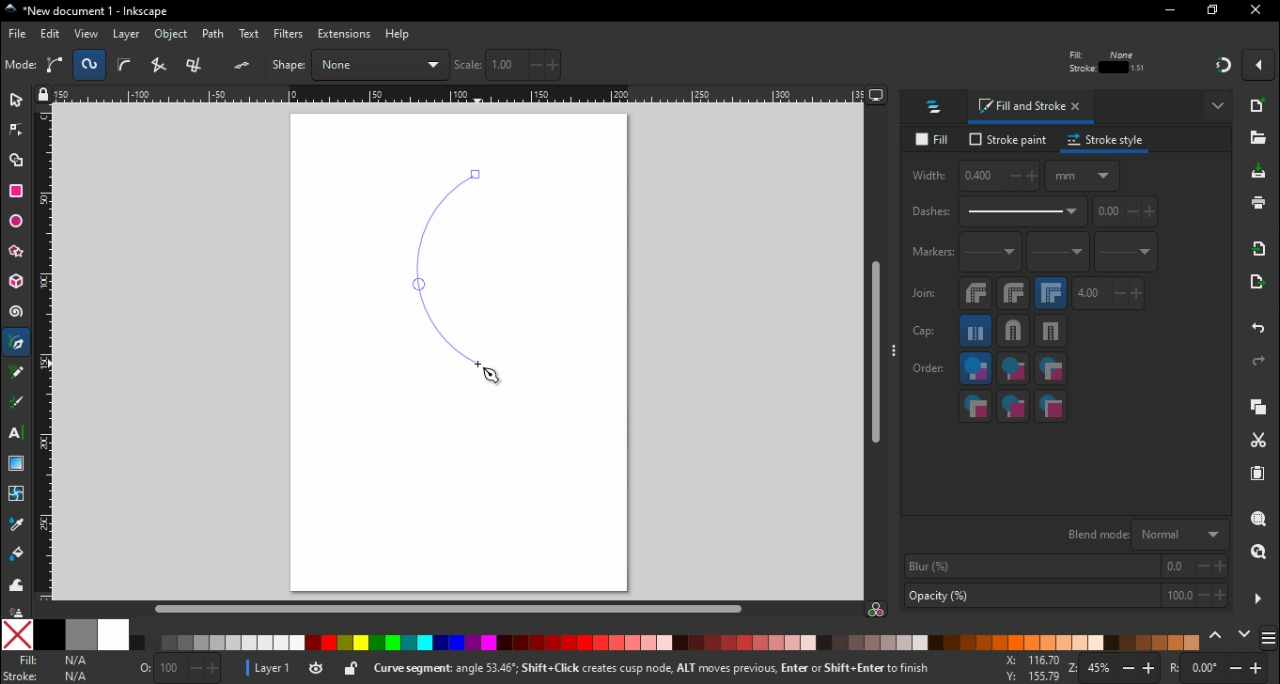 This screenshot has height=684, width=1280. Describe the element at coordinates (455, 267) in the screenshot. I see `active curved line segment` at that location.